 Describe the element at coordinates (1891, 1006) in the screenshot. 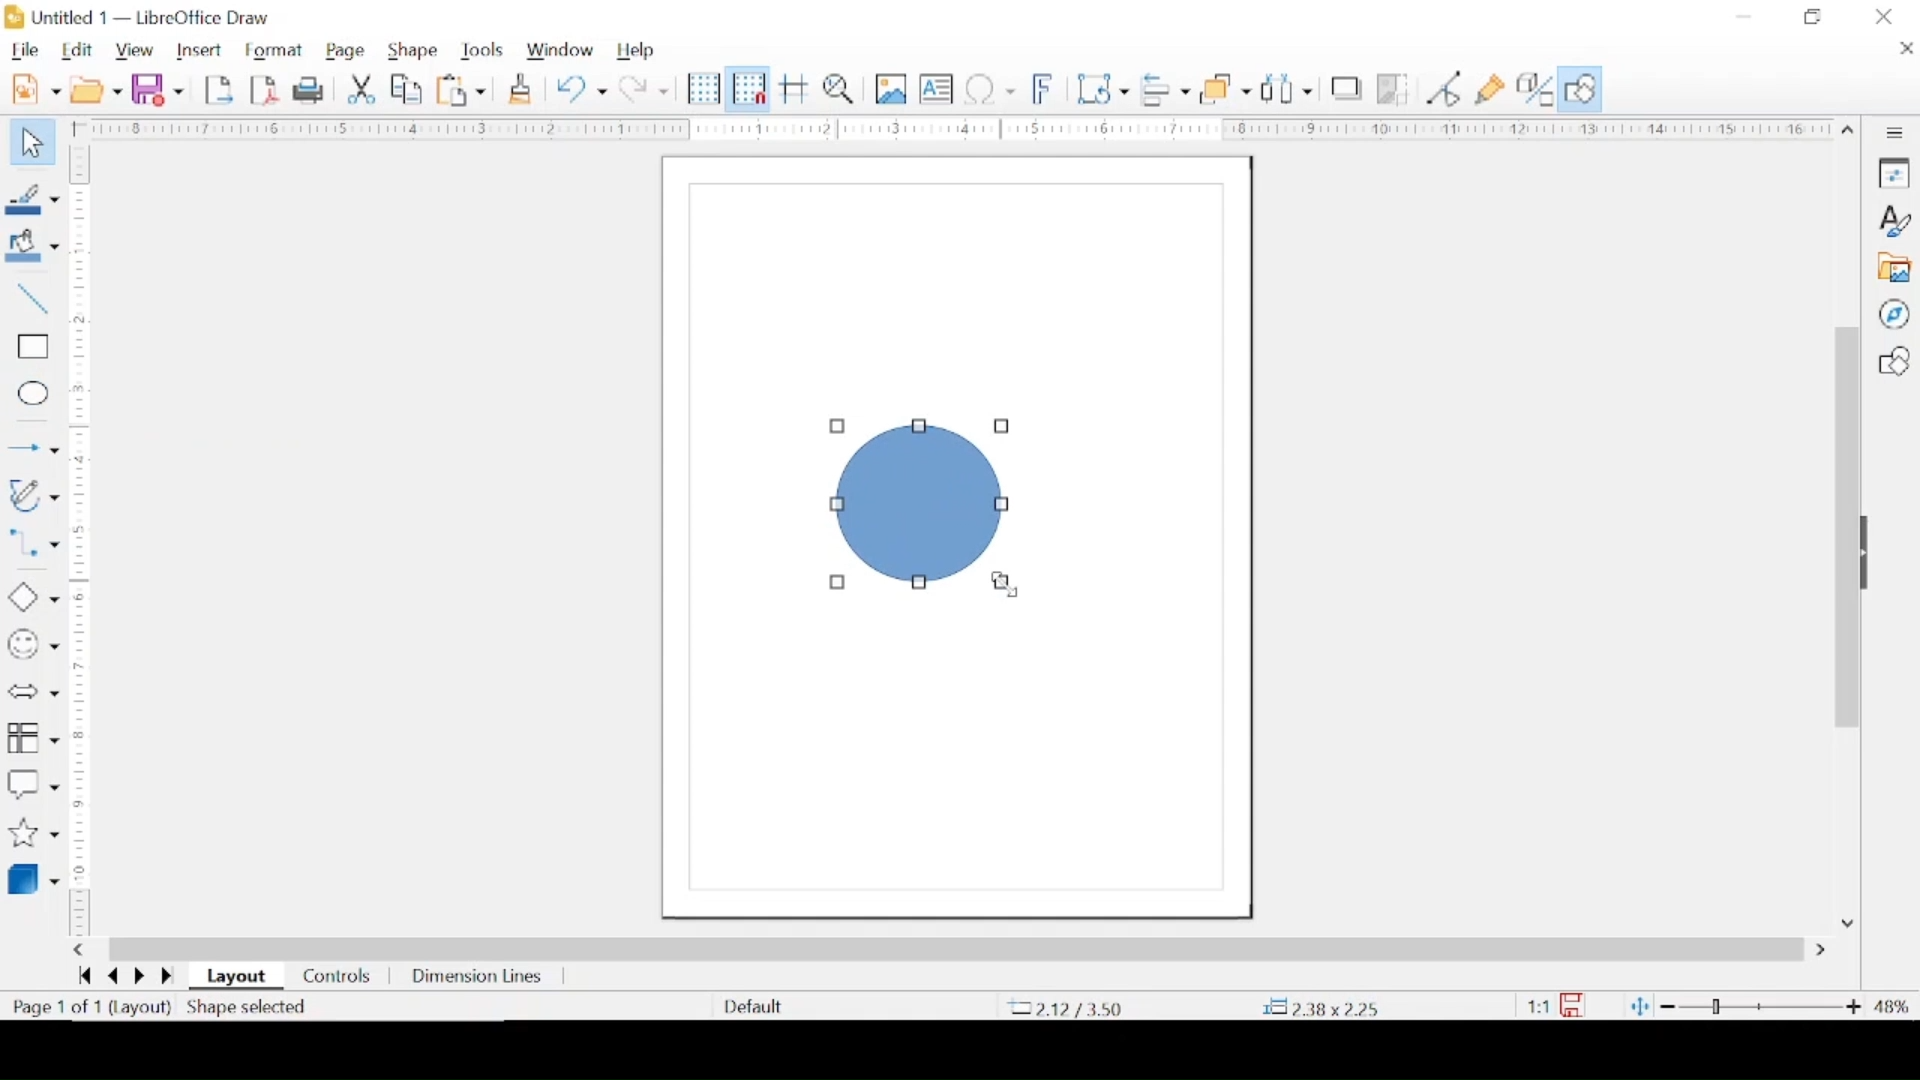

I see `zoom level` at that location.